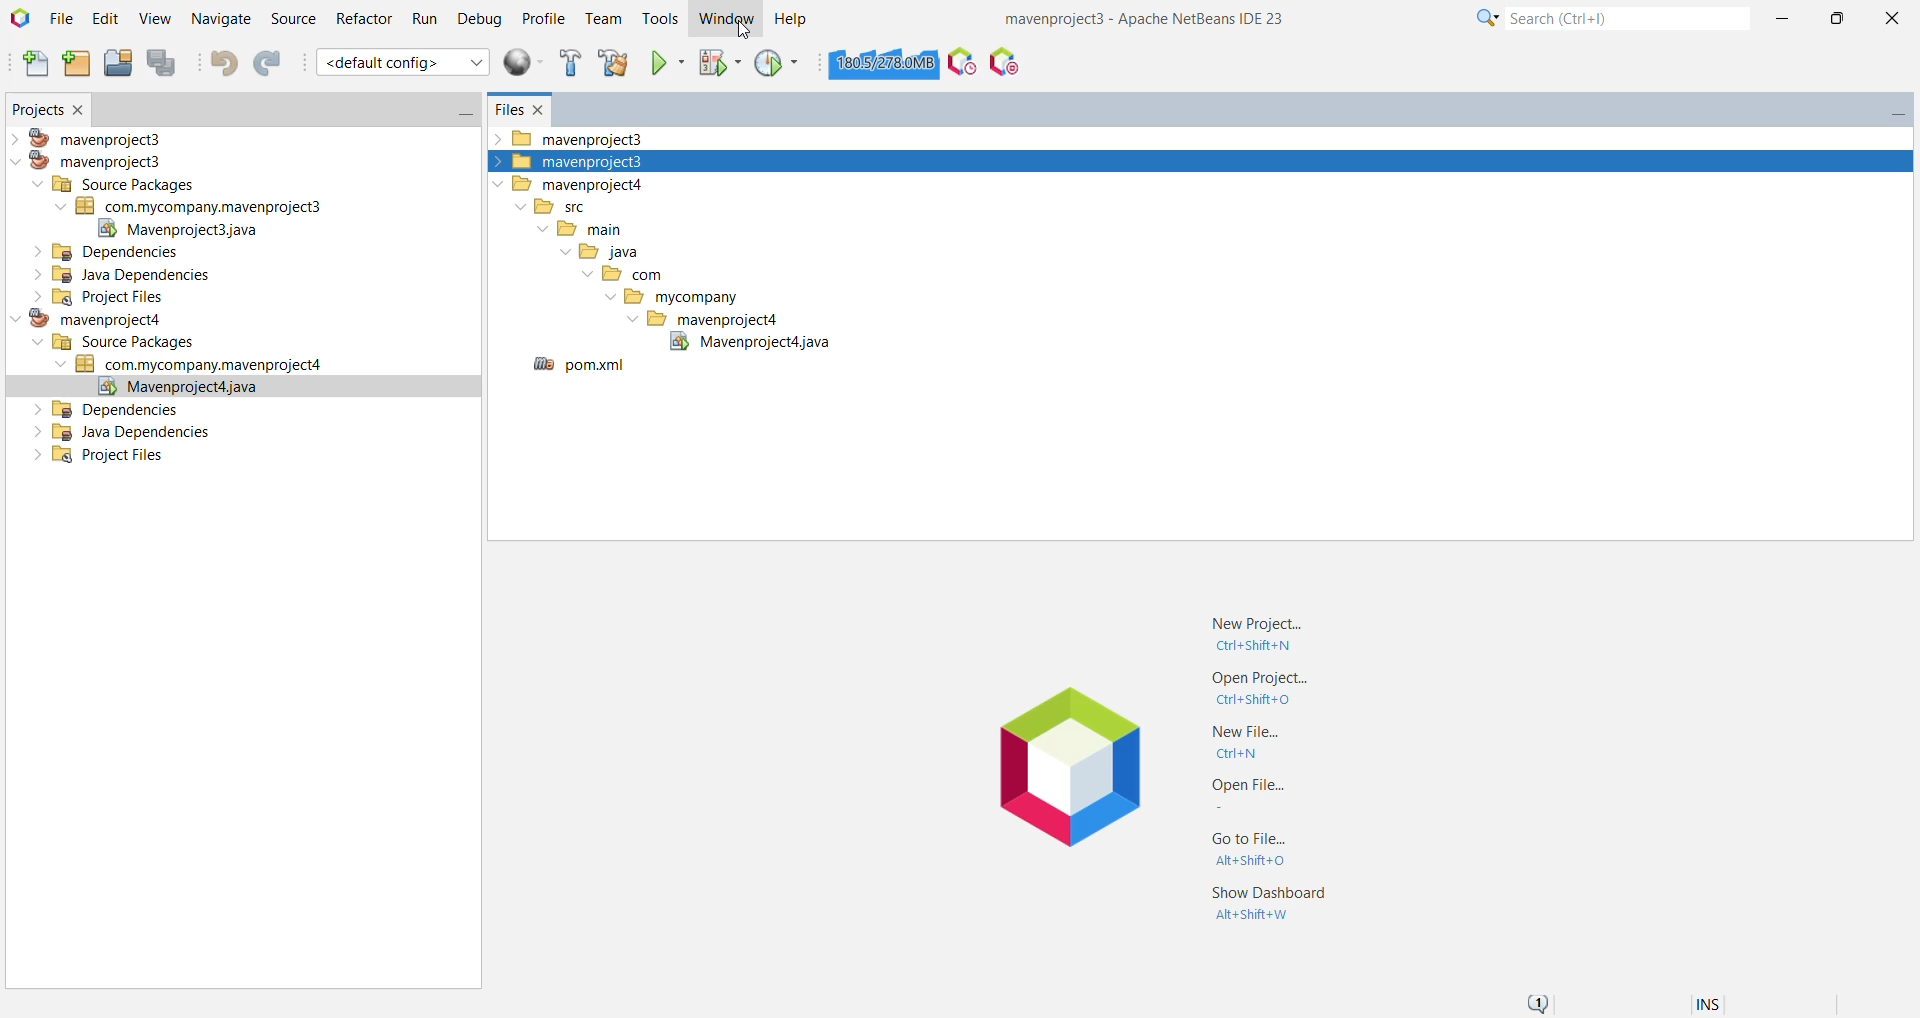  What do you see at coordinates (723, 20) in the screenshot?
I see `Window` at bounding box center [723, 20].